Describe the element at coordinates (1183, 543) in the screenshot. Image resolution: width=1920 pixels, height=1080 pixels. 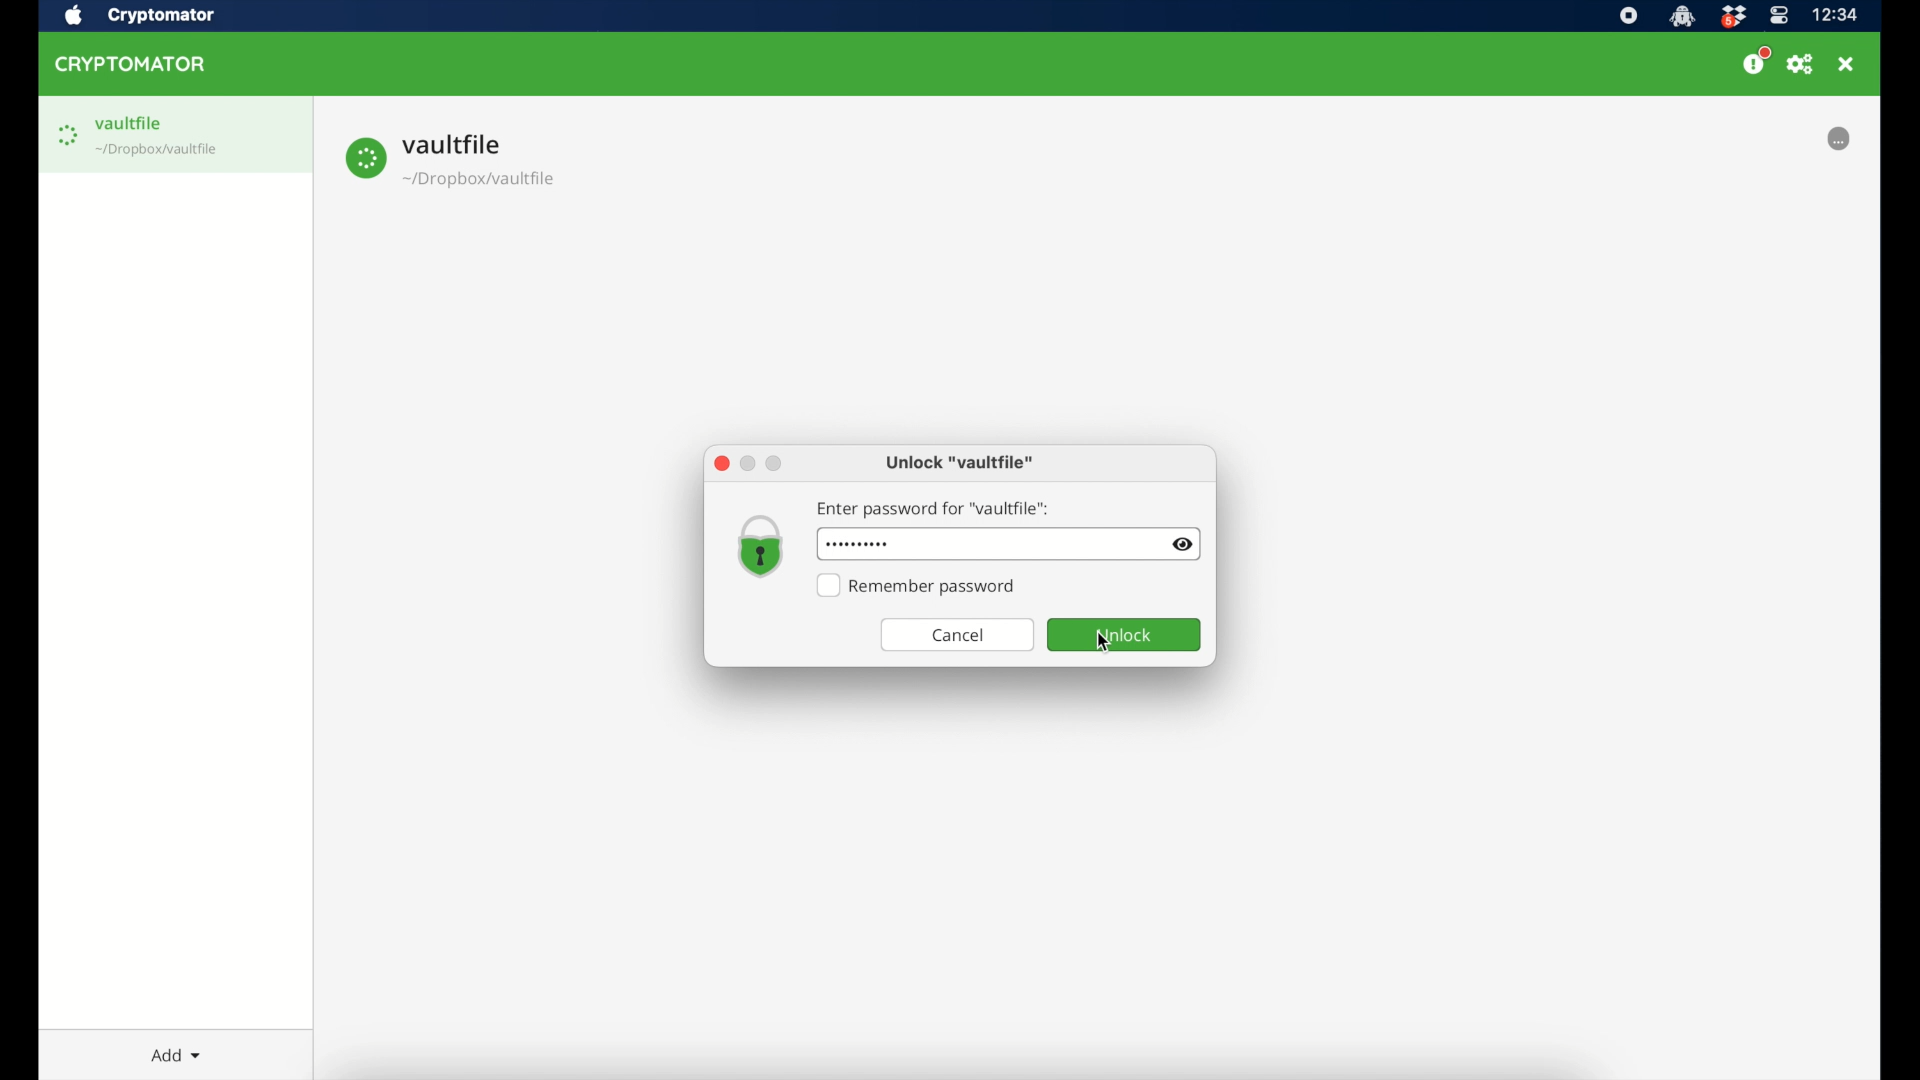
I see `visibility toggle` at that location.